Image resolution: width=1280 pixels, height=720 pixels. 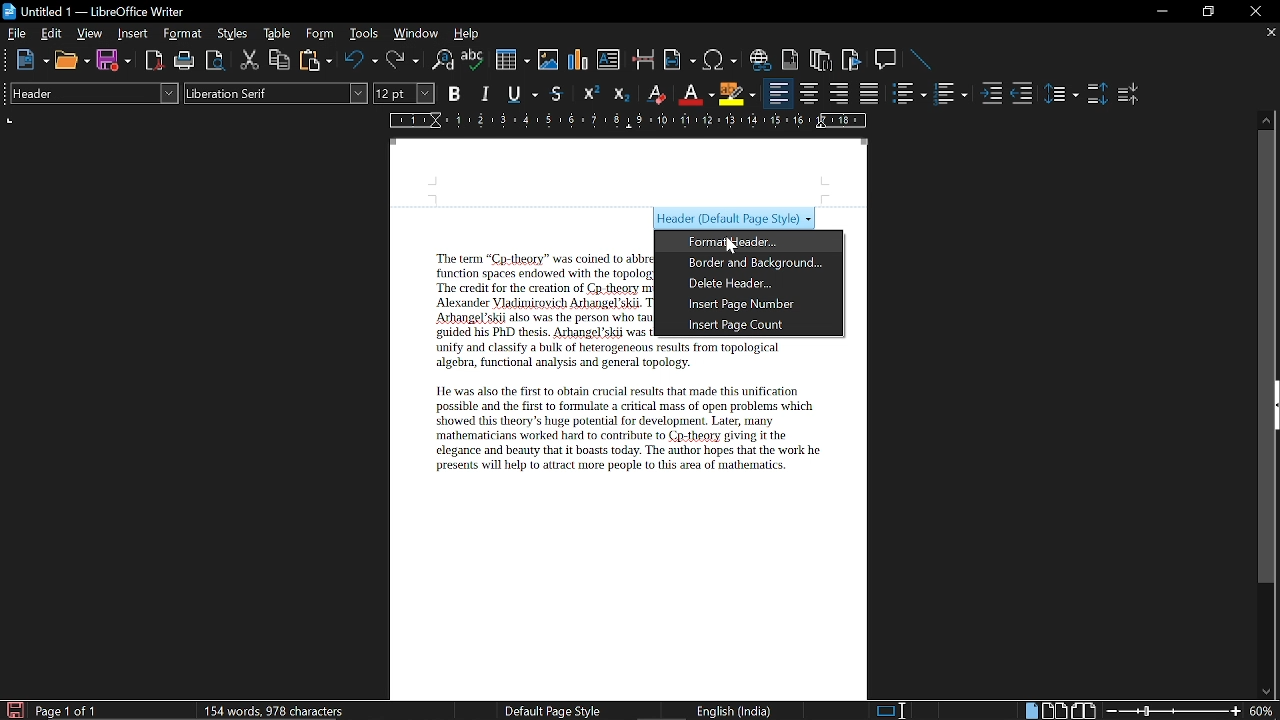 I want to click on Restore down, so click(x=1206, y=12).